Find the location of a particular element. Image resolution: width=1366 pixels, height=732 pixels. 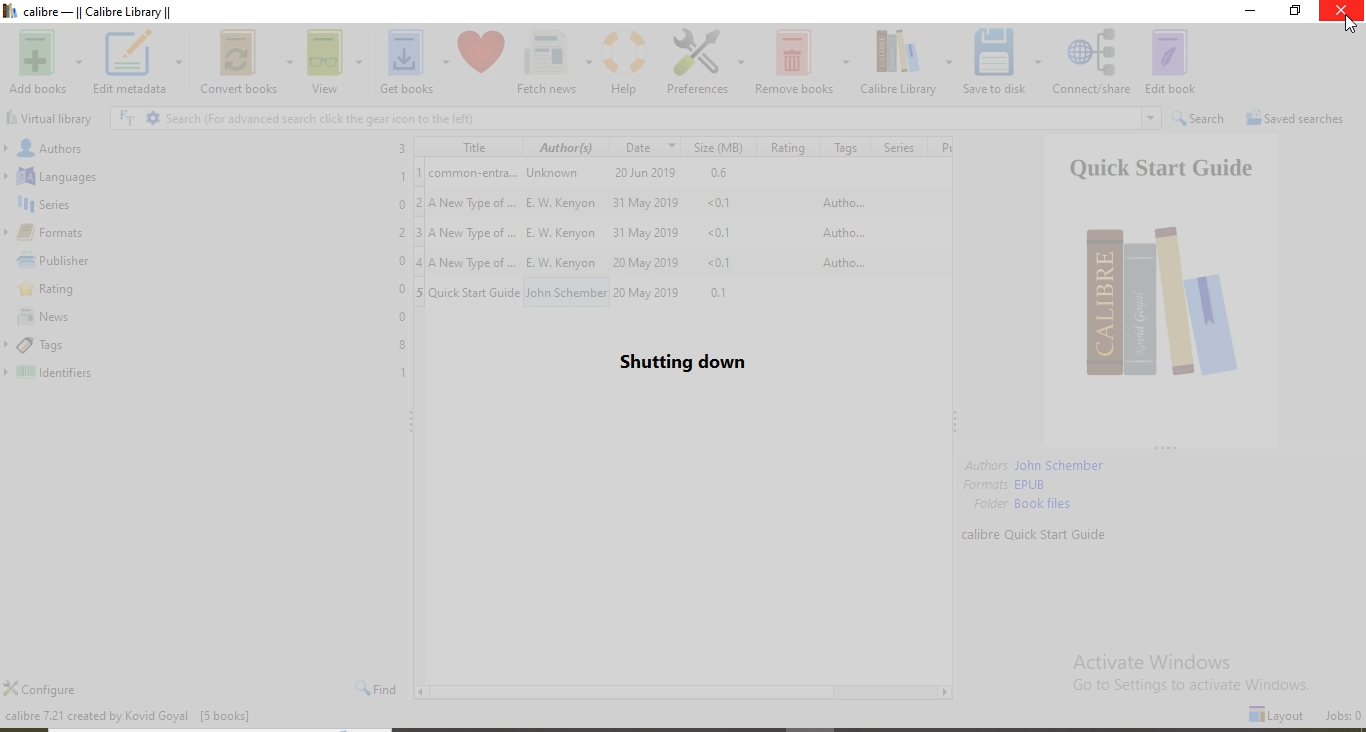

3 is located at coordinates (419, 231).